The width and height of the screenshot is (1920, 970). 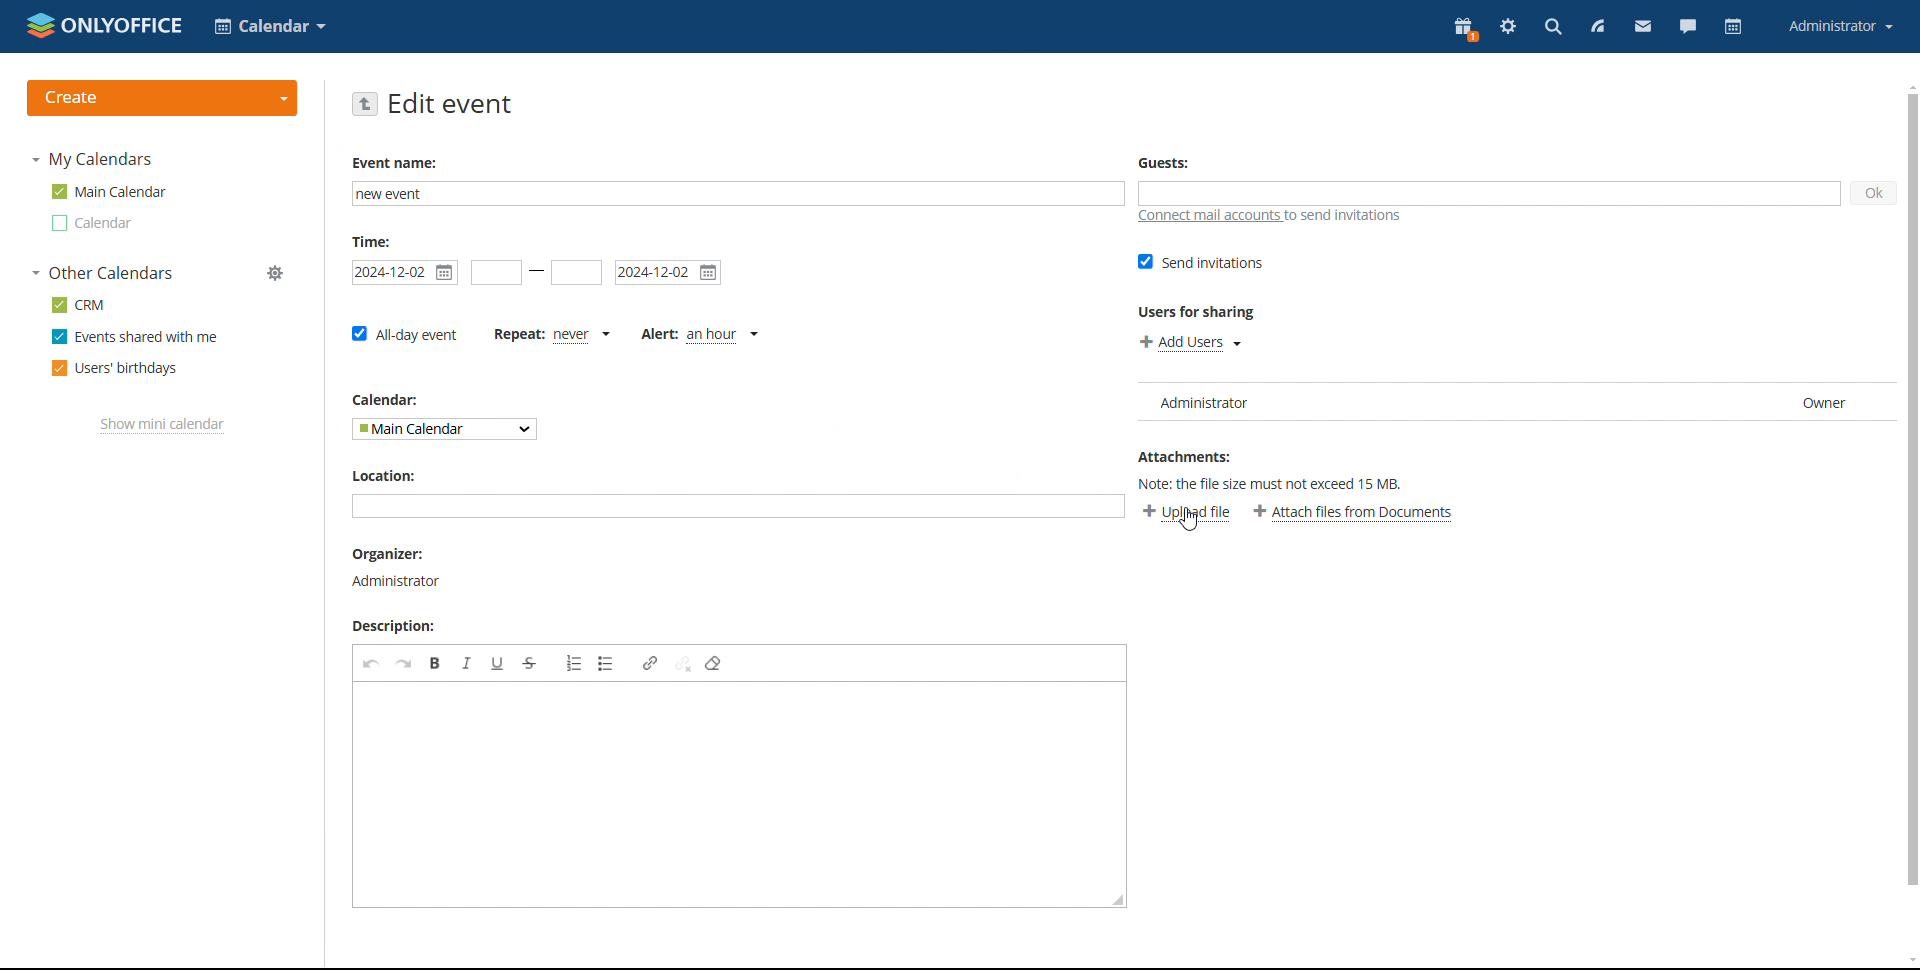 What do you see at coordinates (76, 304) in the screenshot?
I see `crm` at bounding box center [76, 304].